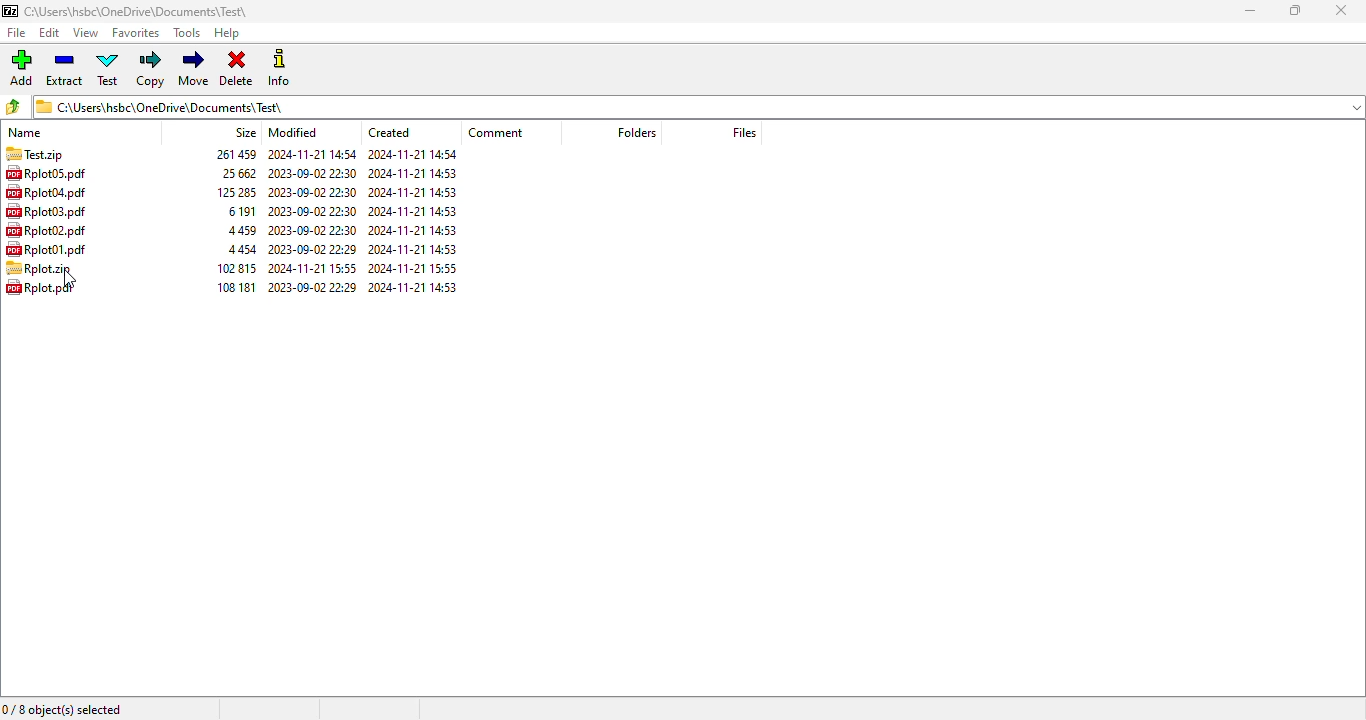 Image resolution: width=1366 pixels, height=720 pixels. What do you see at coordinates (50, 33) in the screenshot?
I see `edit` at bounding box center [50, 33].